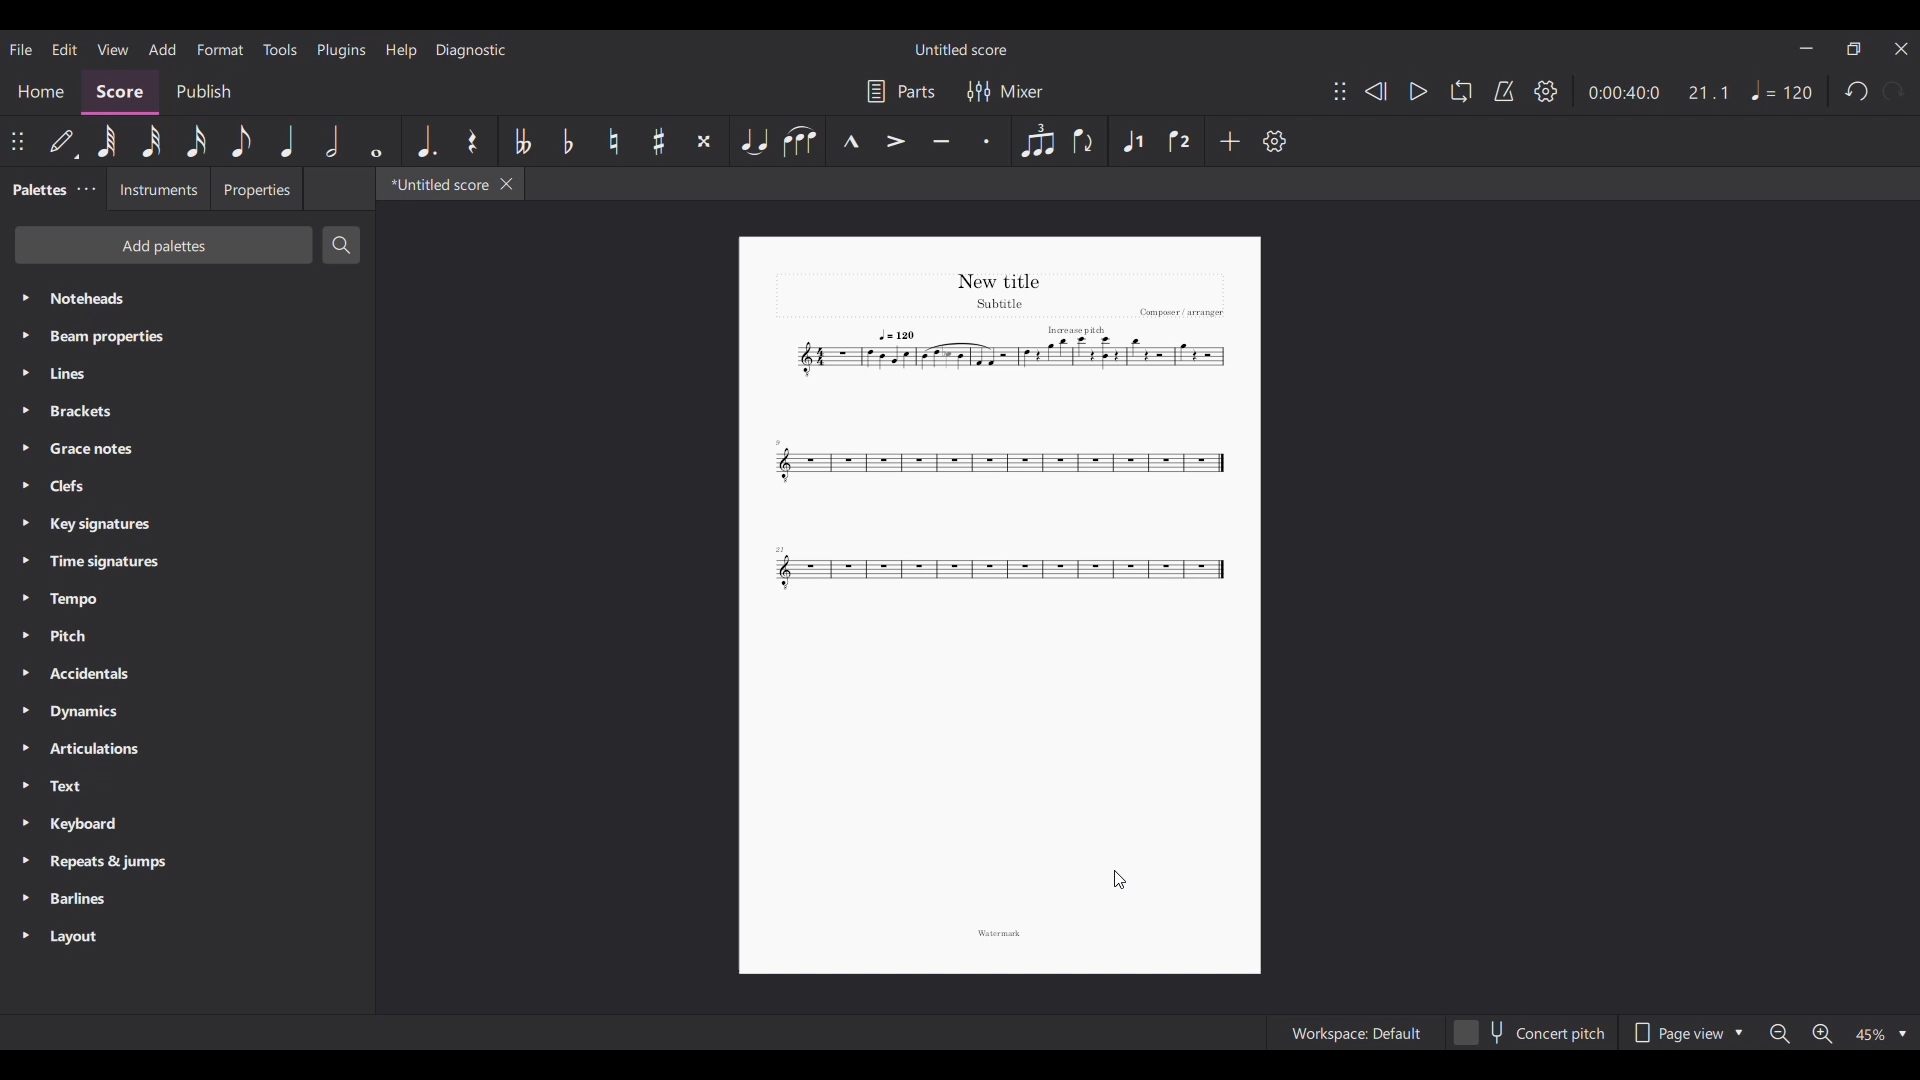 The width and height of the screenshot is (1920, 1080). Describe the element at coordinates (163, 49) in the screenshot. I see `Add menu` at that location.